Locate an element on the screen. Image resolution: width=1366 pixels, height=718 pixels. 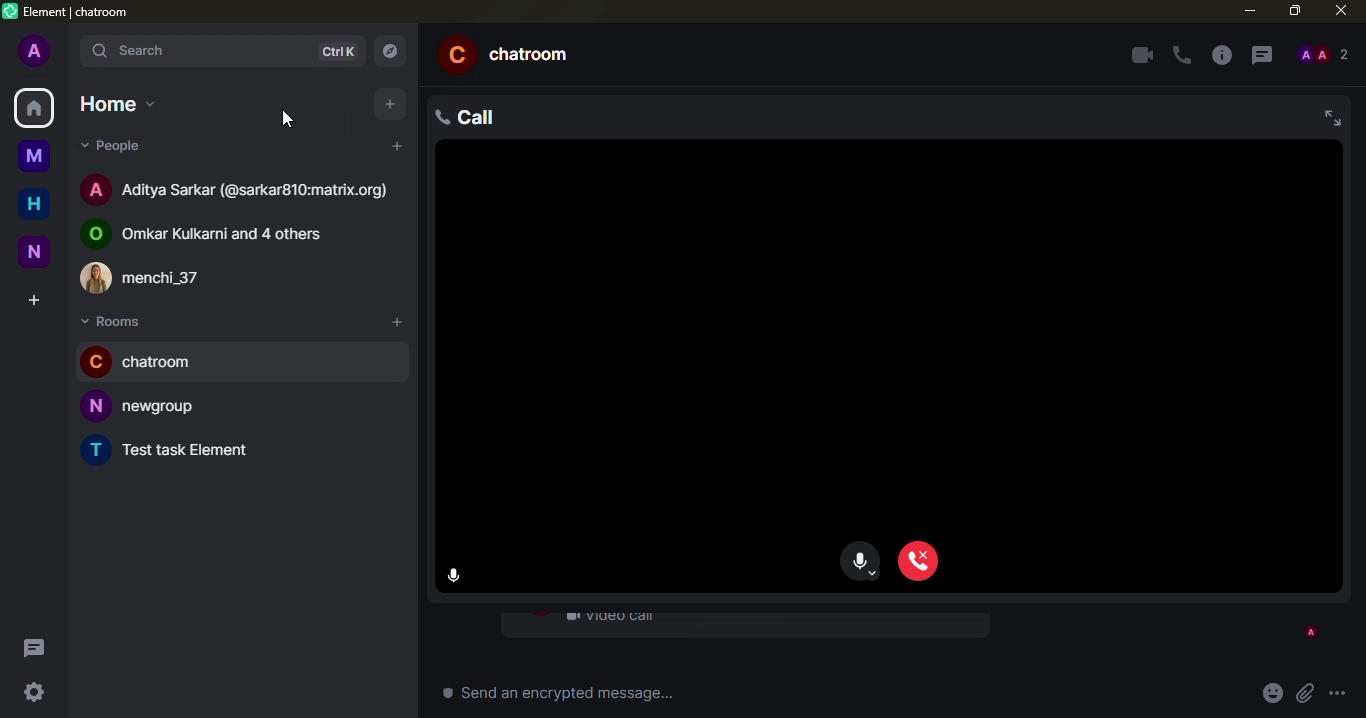
new is located at coordinates (35, 250).